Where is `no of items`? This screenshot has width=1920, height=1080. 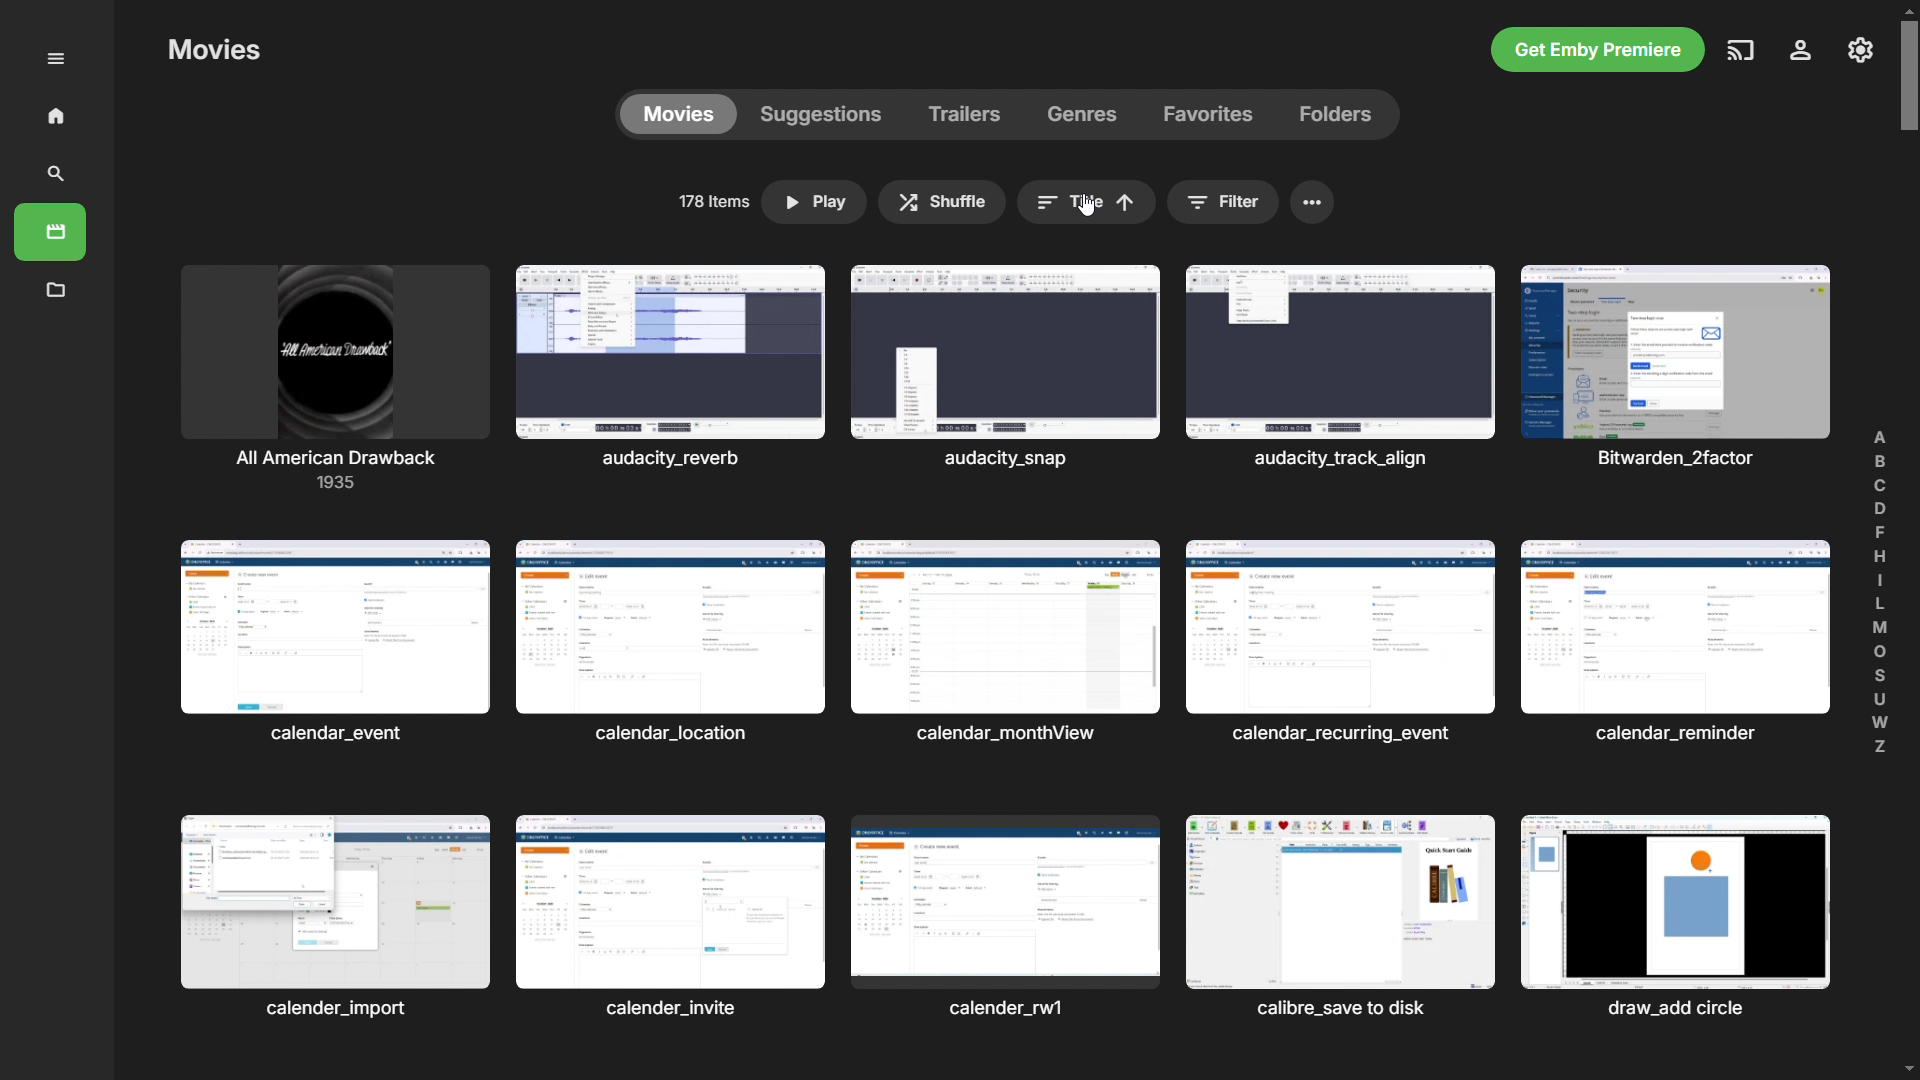
no of items is located at coordinates (711, 203).